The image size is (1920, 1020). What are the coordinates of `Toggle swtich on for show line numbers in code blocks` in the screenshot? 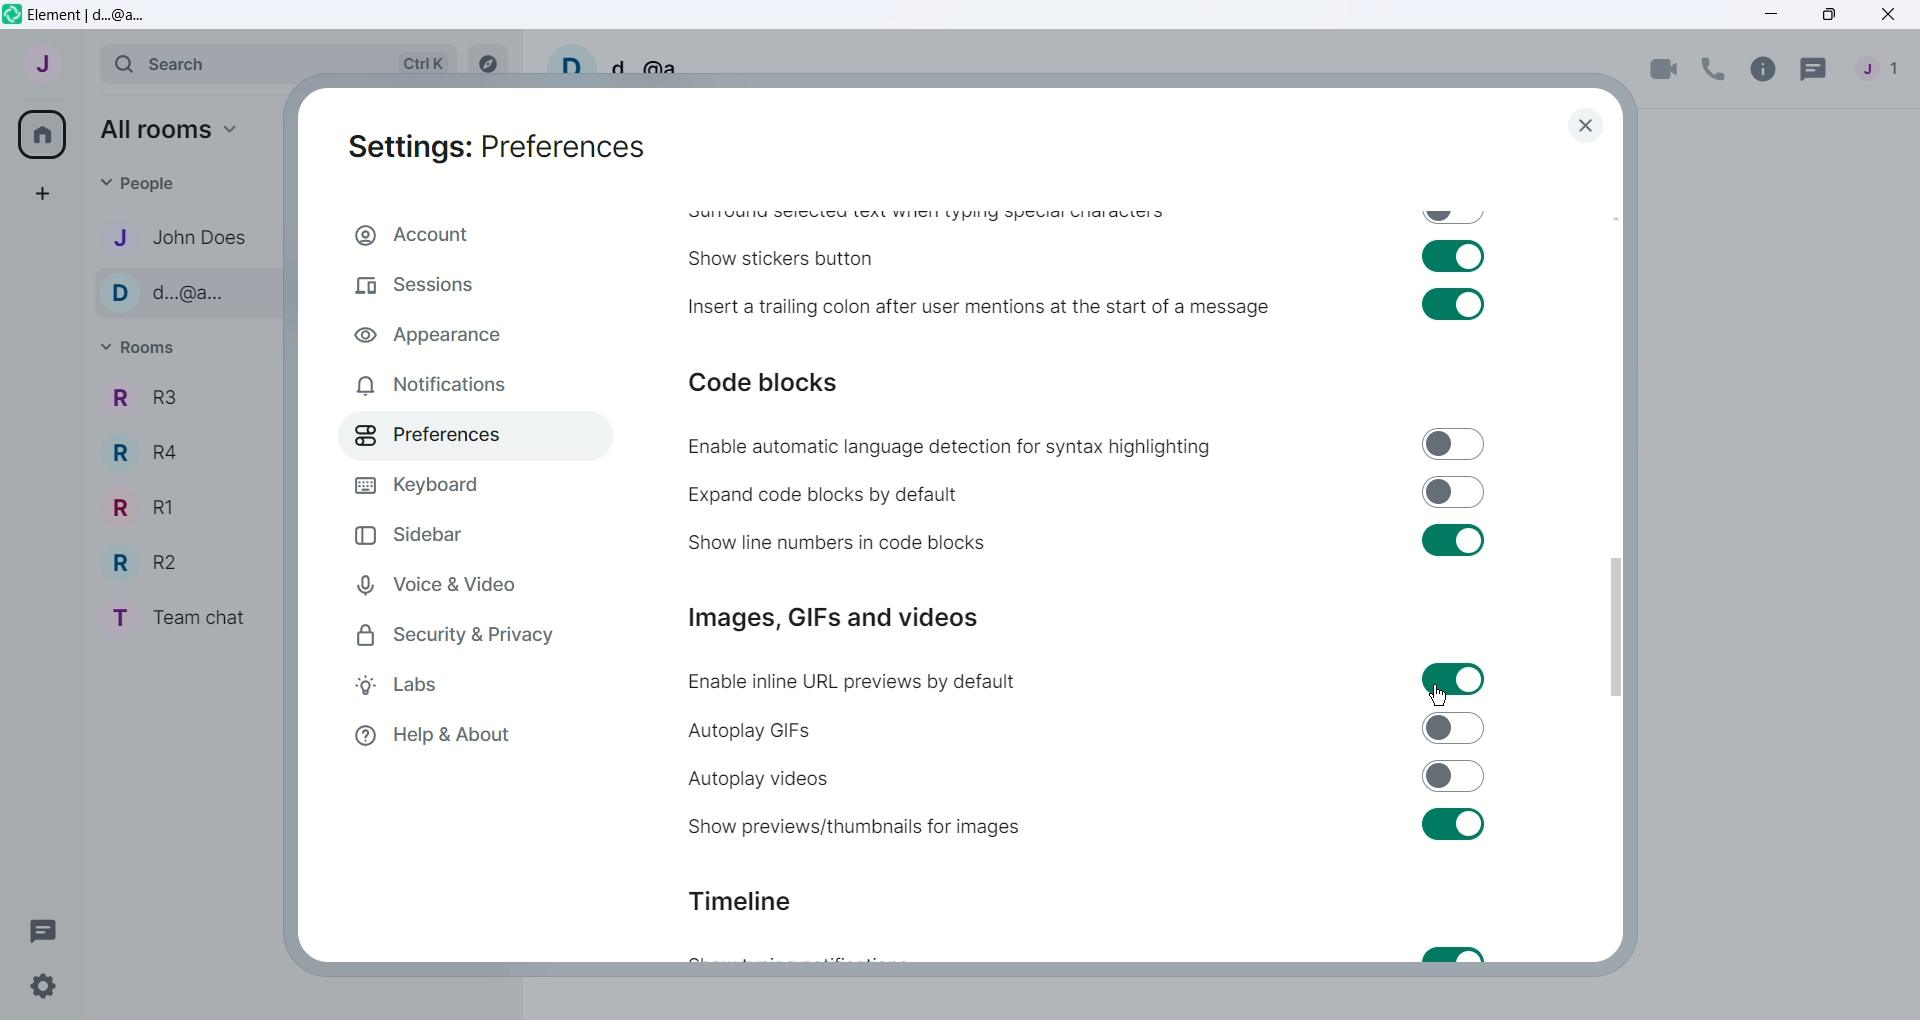 It's located at (1451, 540).